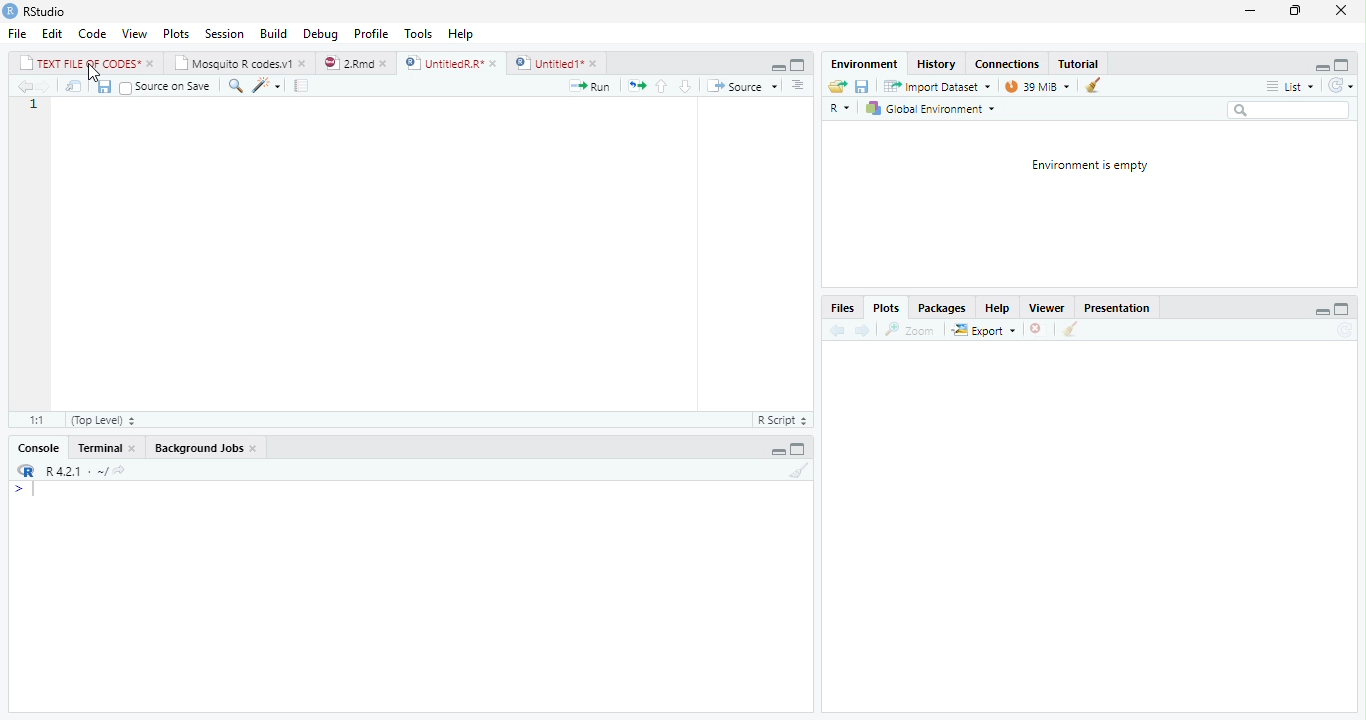 The width and height of the screenshot is (1366, 720). Describe the element at coordinates (660, 86) in the screenshot. I see `Up` at that location.